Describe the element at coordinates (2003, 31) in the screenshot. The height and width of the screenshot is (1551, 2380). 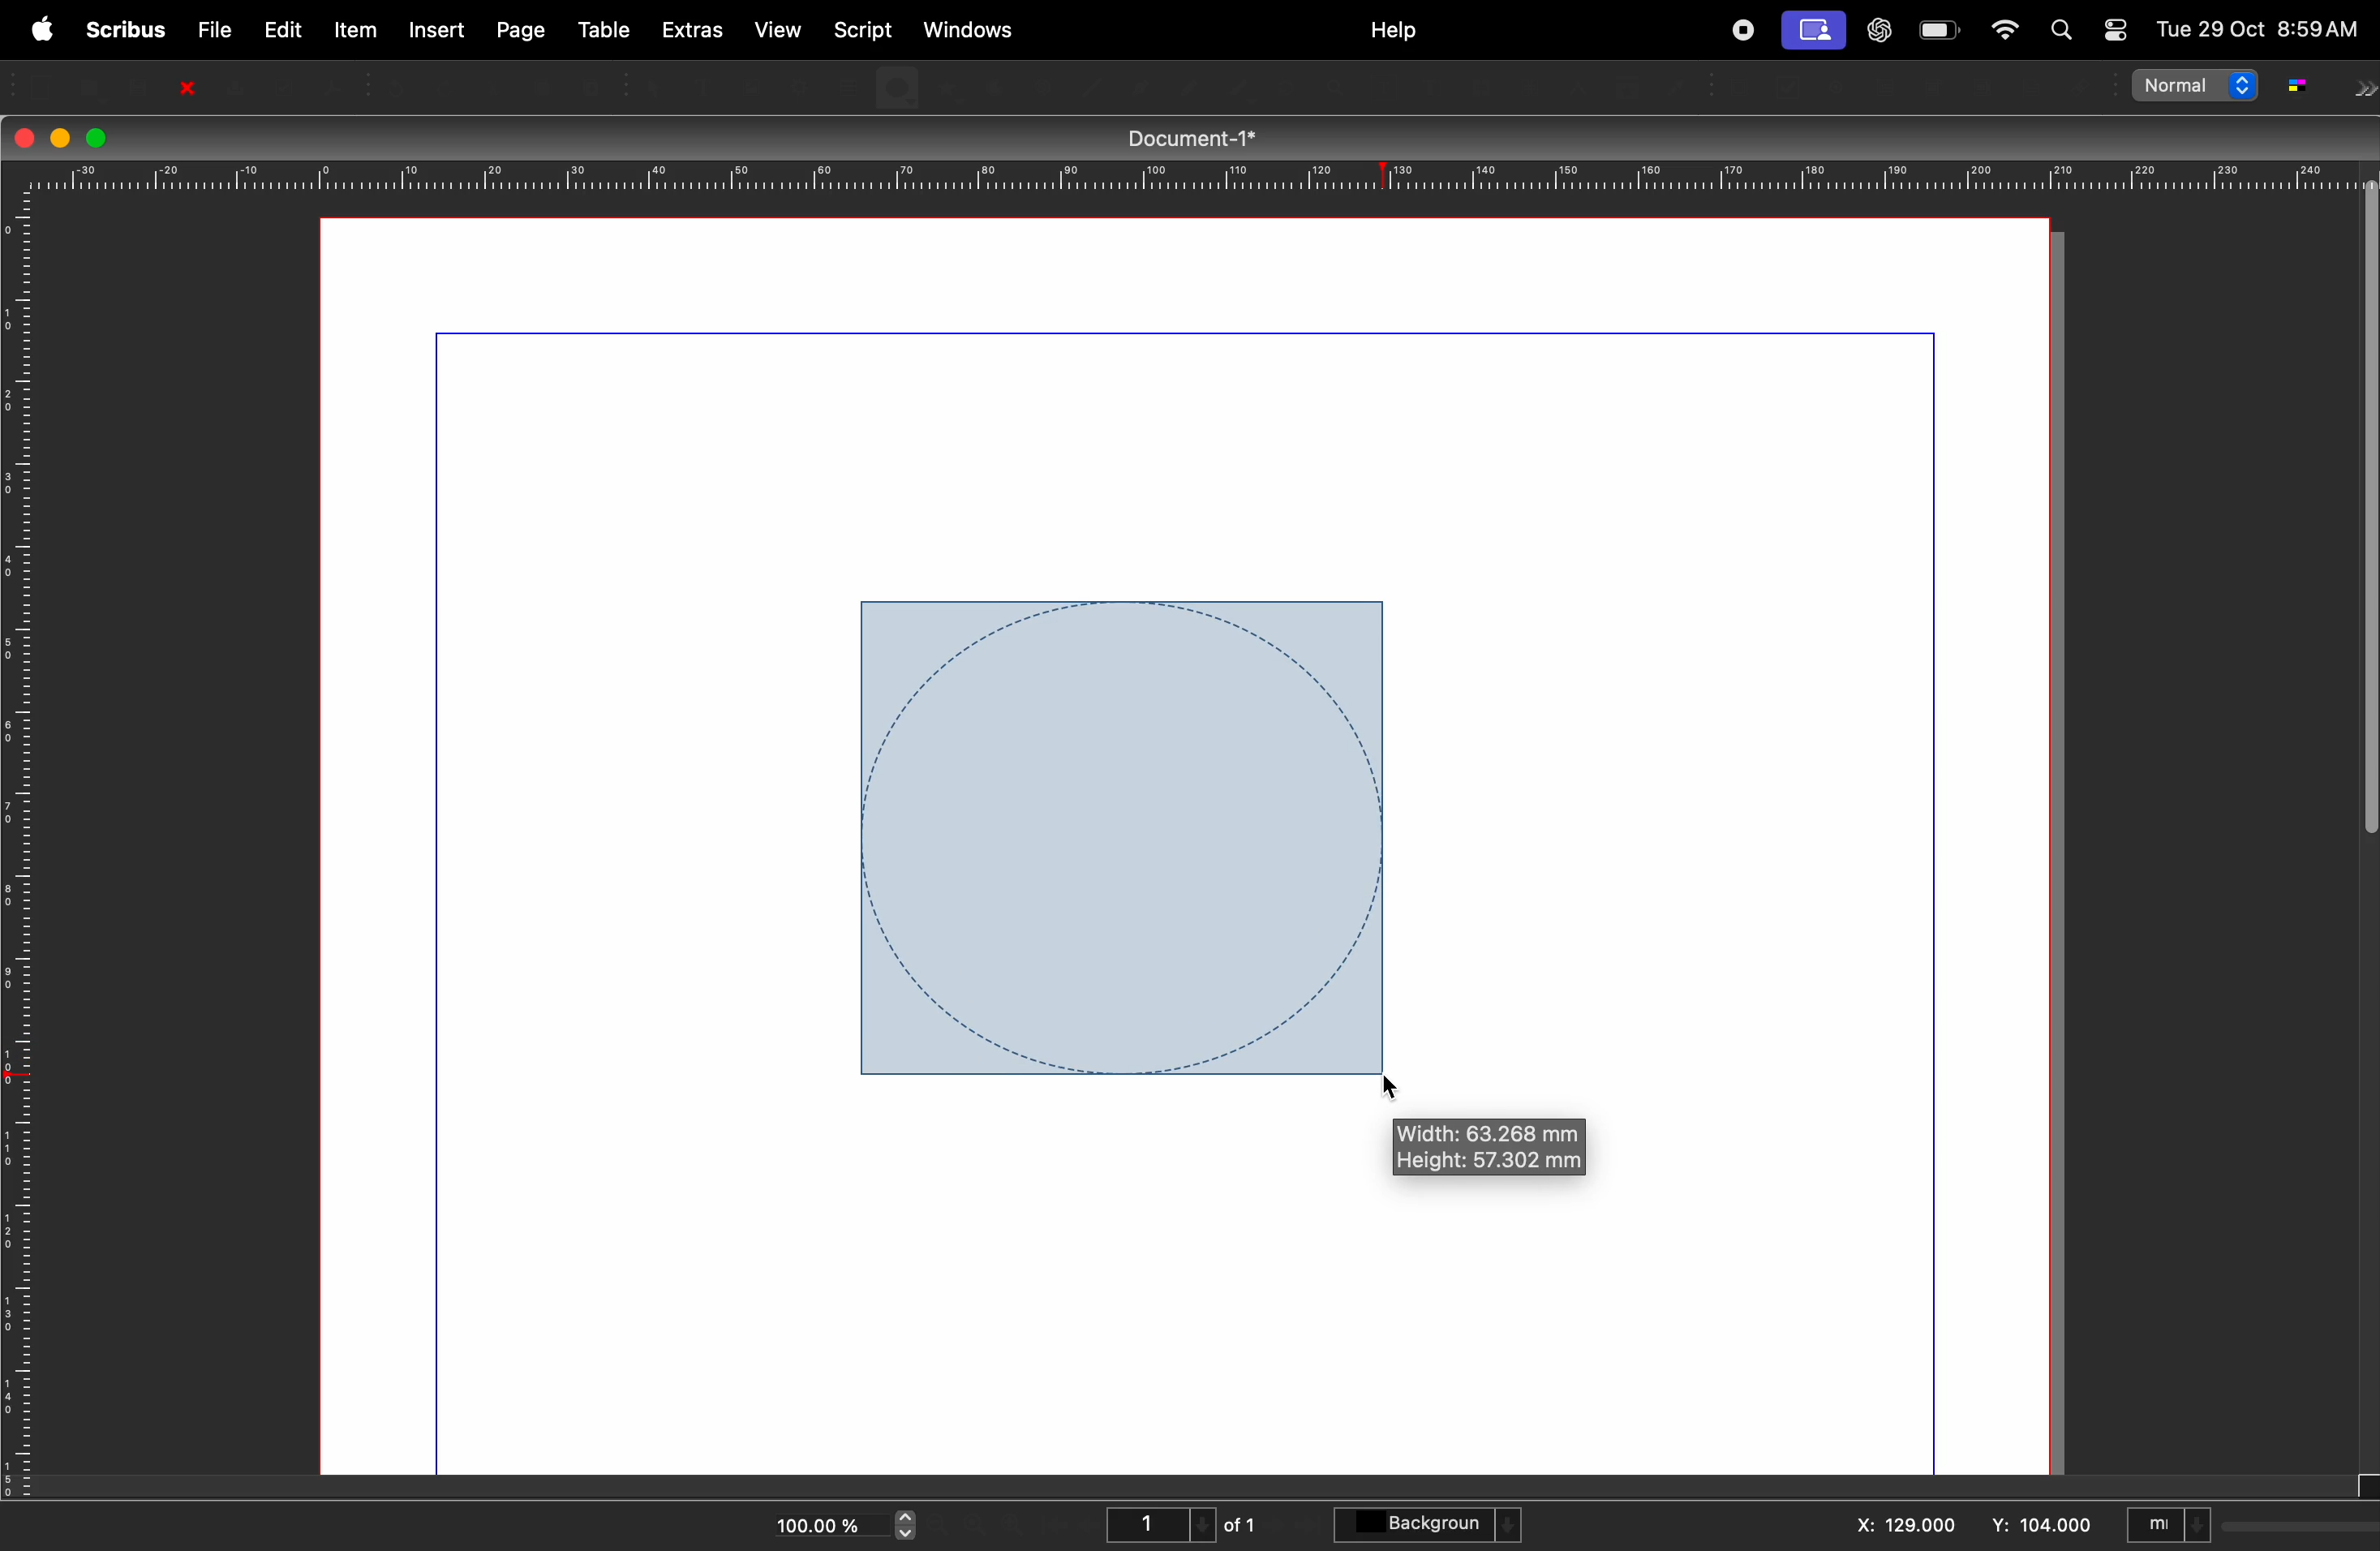
I see `apple widgets` at that location.